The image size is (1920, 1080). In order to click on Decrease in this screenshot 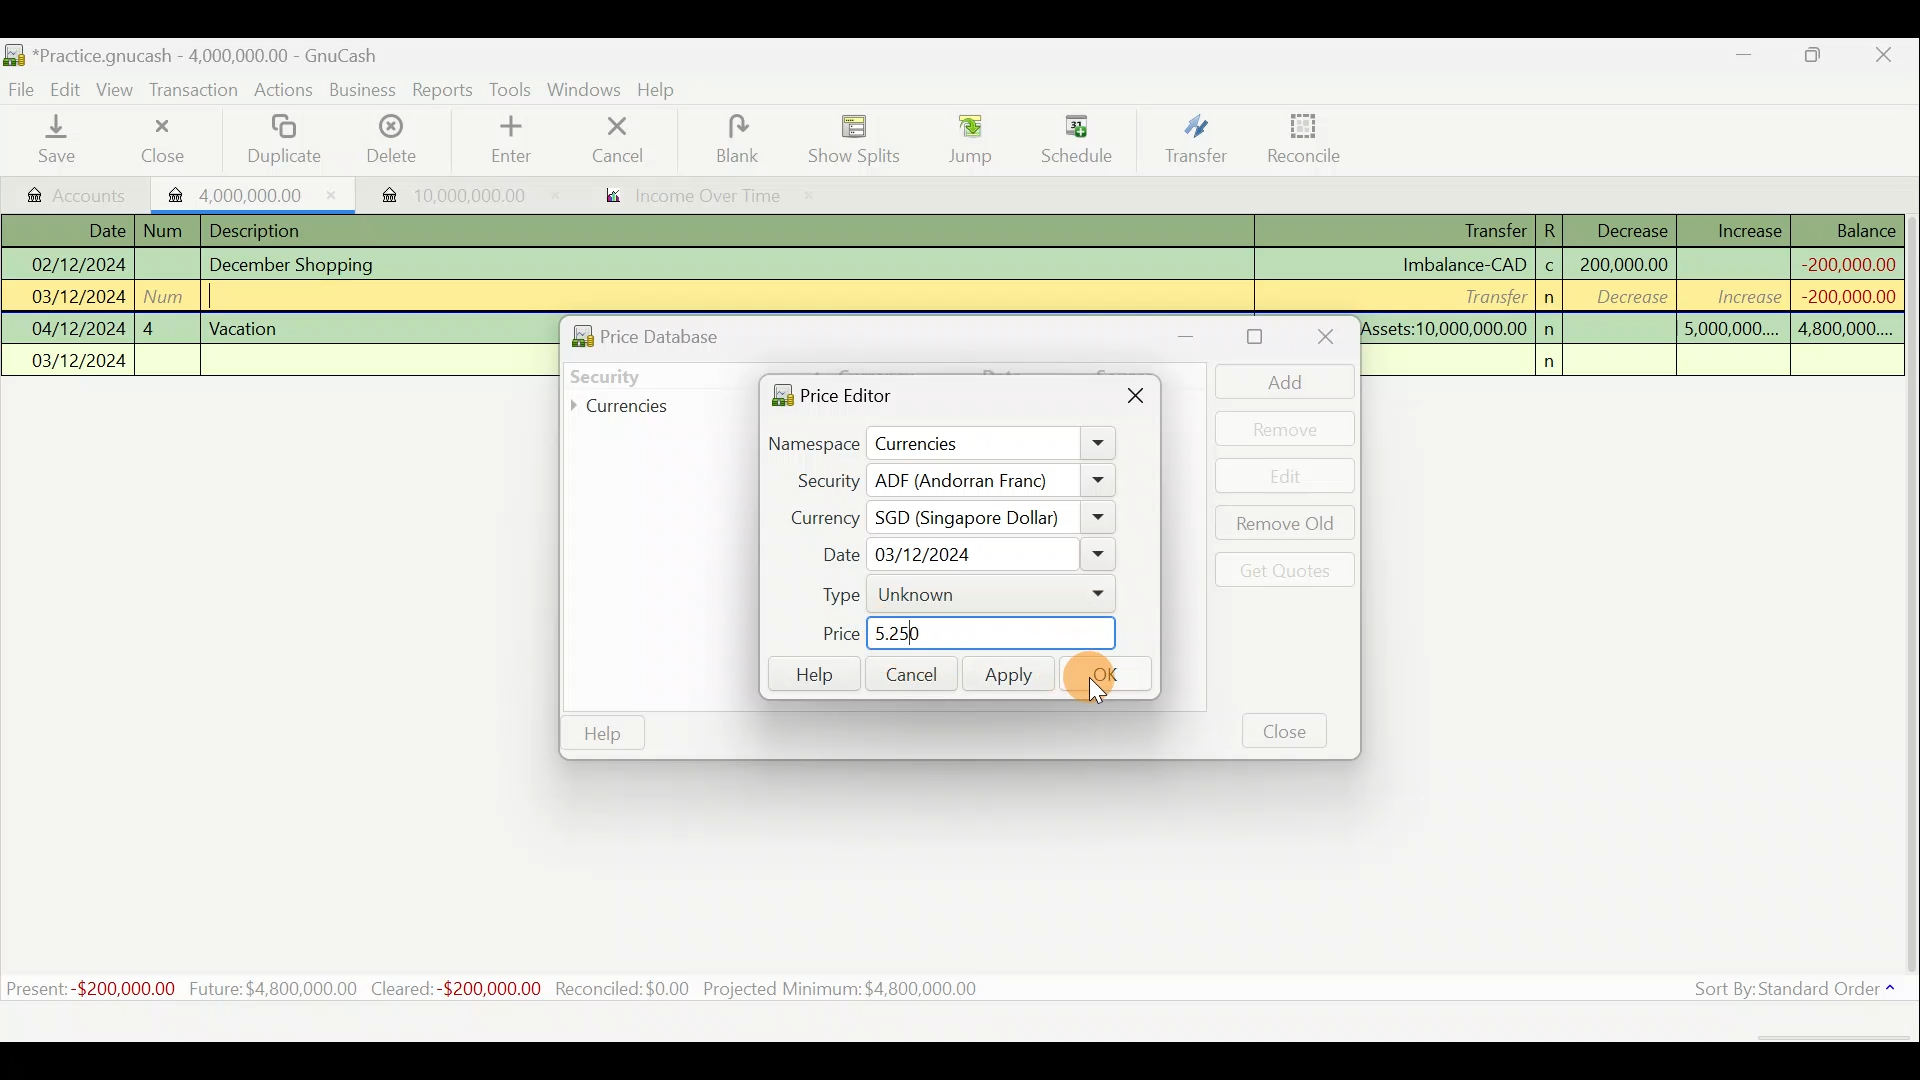, I will do `click(1631, 229)`.